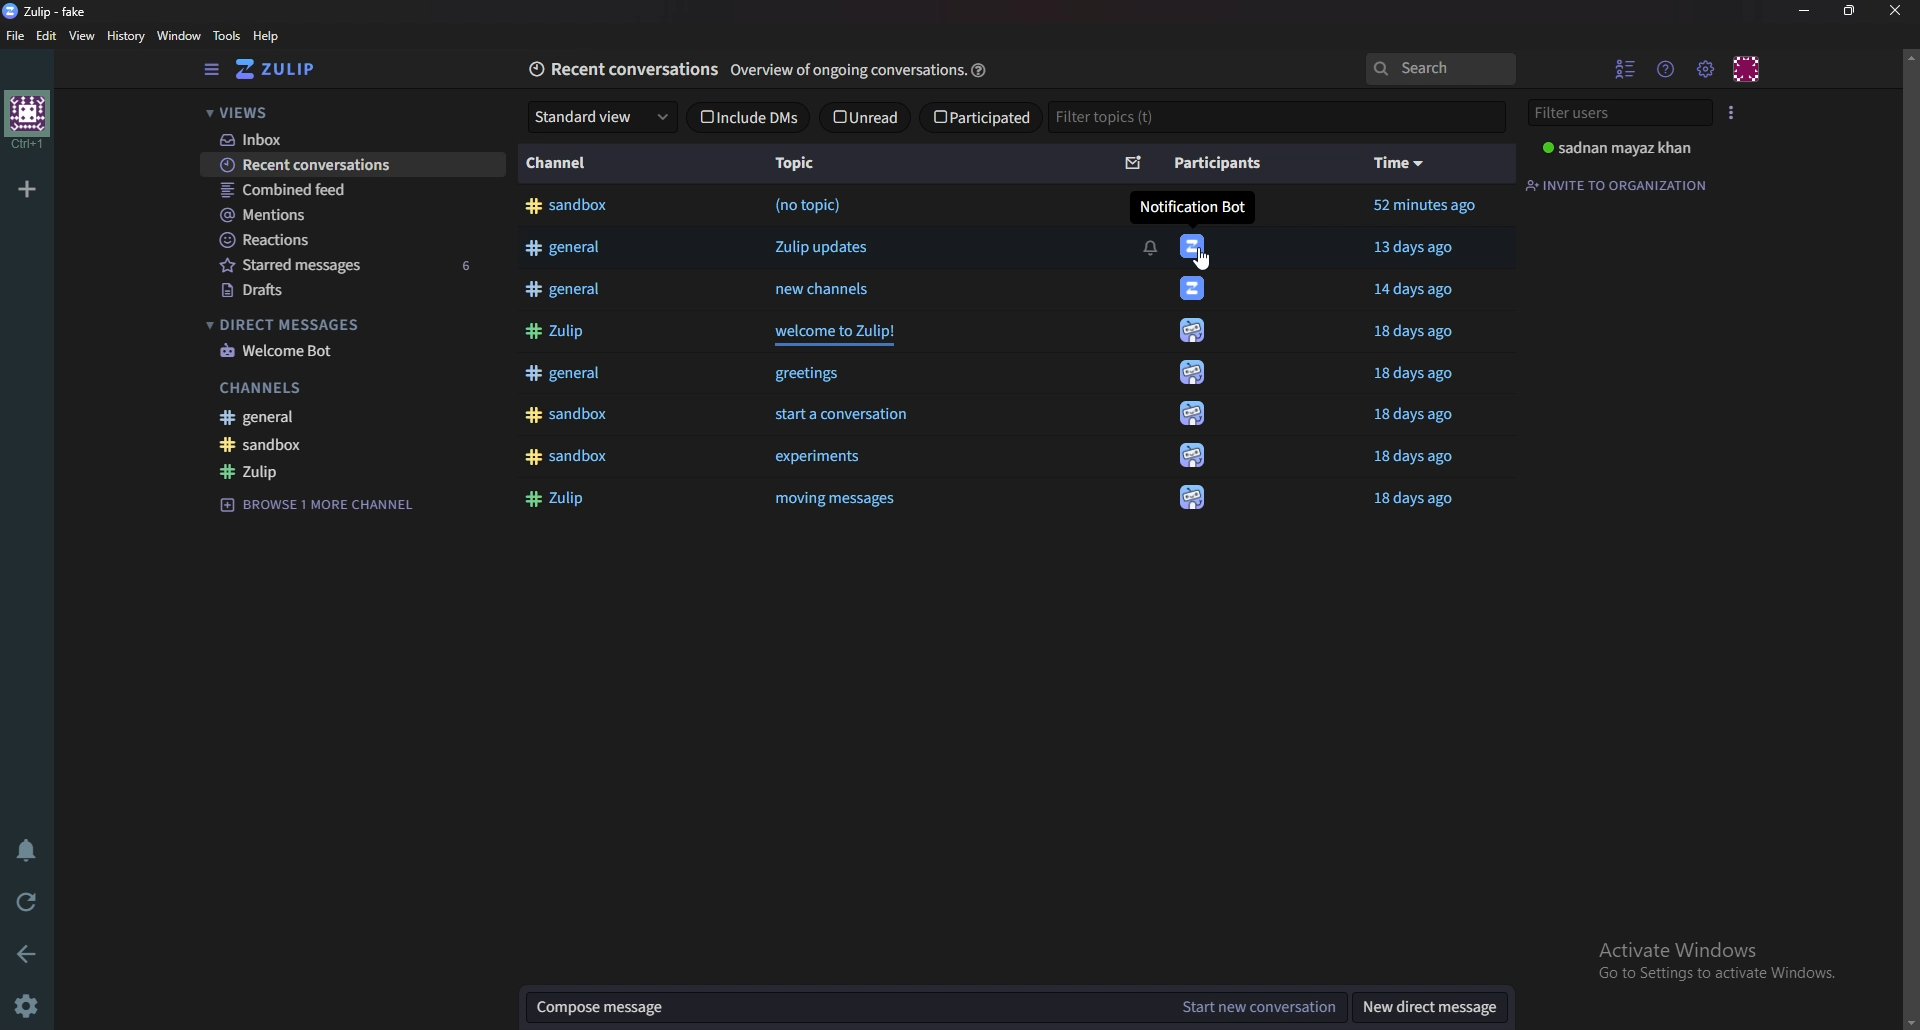 The width and height of the screenshot is (1920, 1030). I want to click on settings, so click(31, 1004).